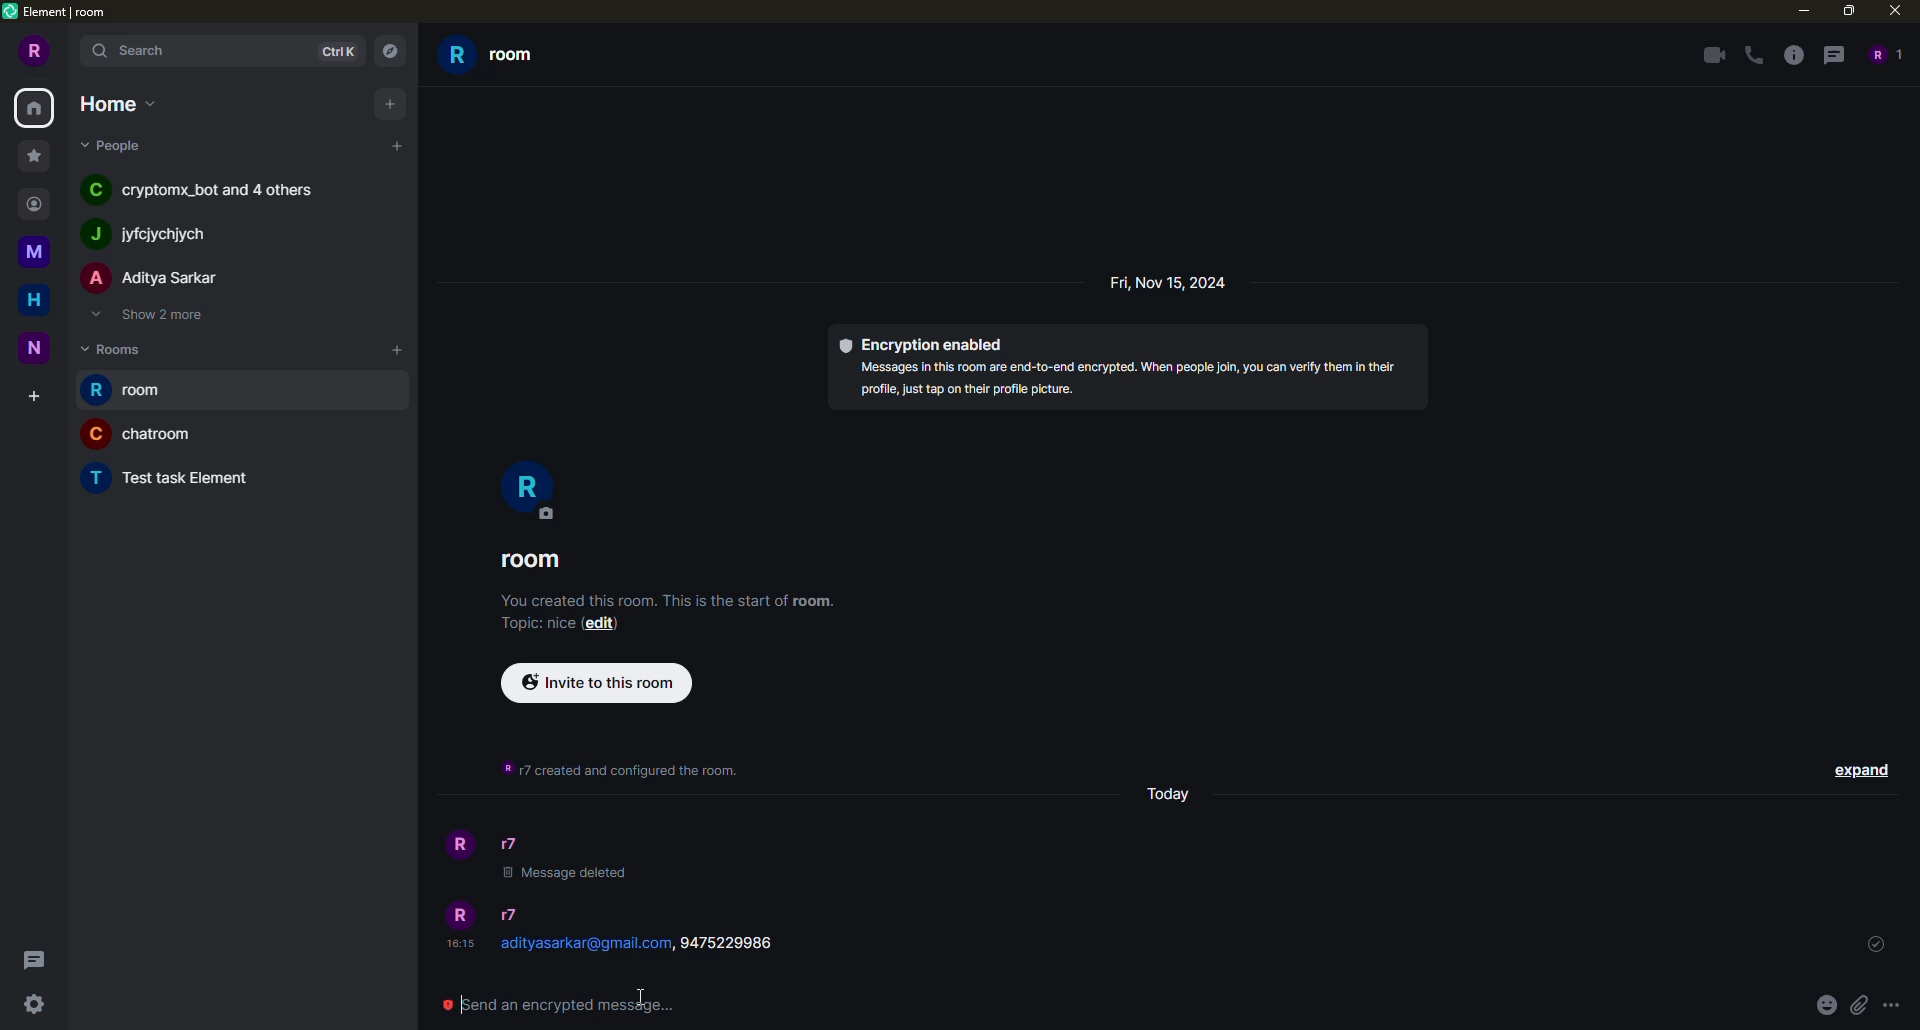 This screenshot has width=1920, height=1030. What do you see at coordinates (33, 53) in the screenshot?
I see `profile` at bounding box center [33, 53].